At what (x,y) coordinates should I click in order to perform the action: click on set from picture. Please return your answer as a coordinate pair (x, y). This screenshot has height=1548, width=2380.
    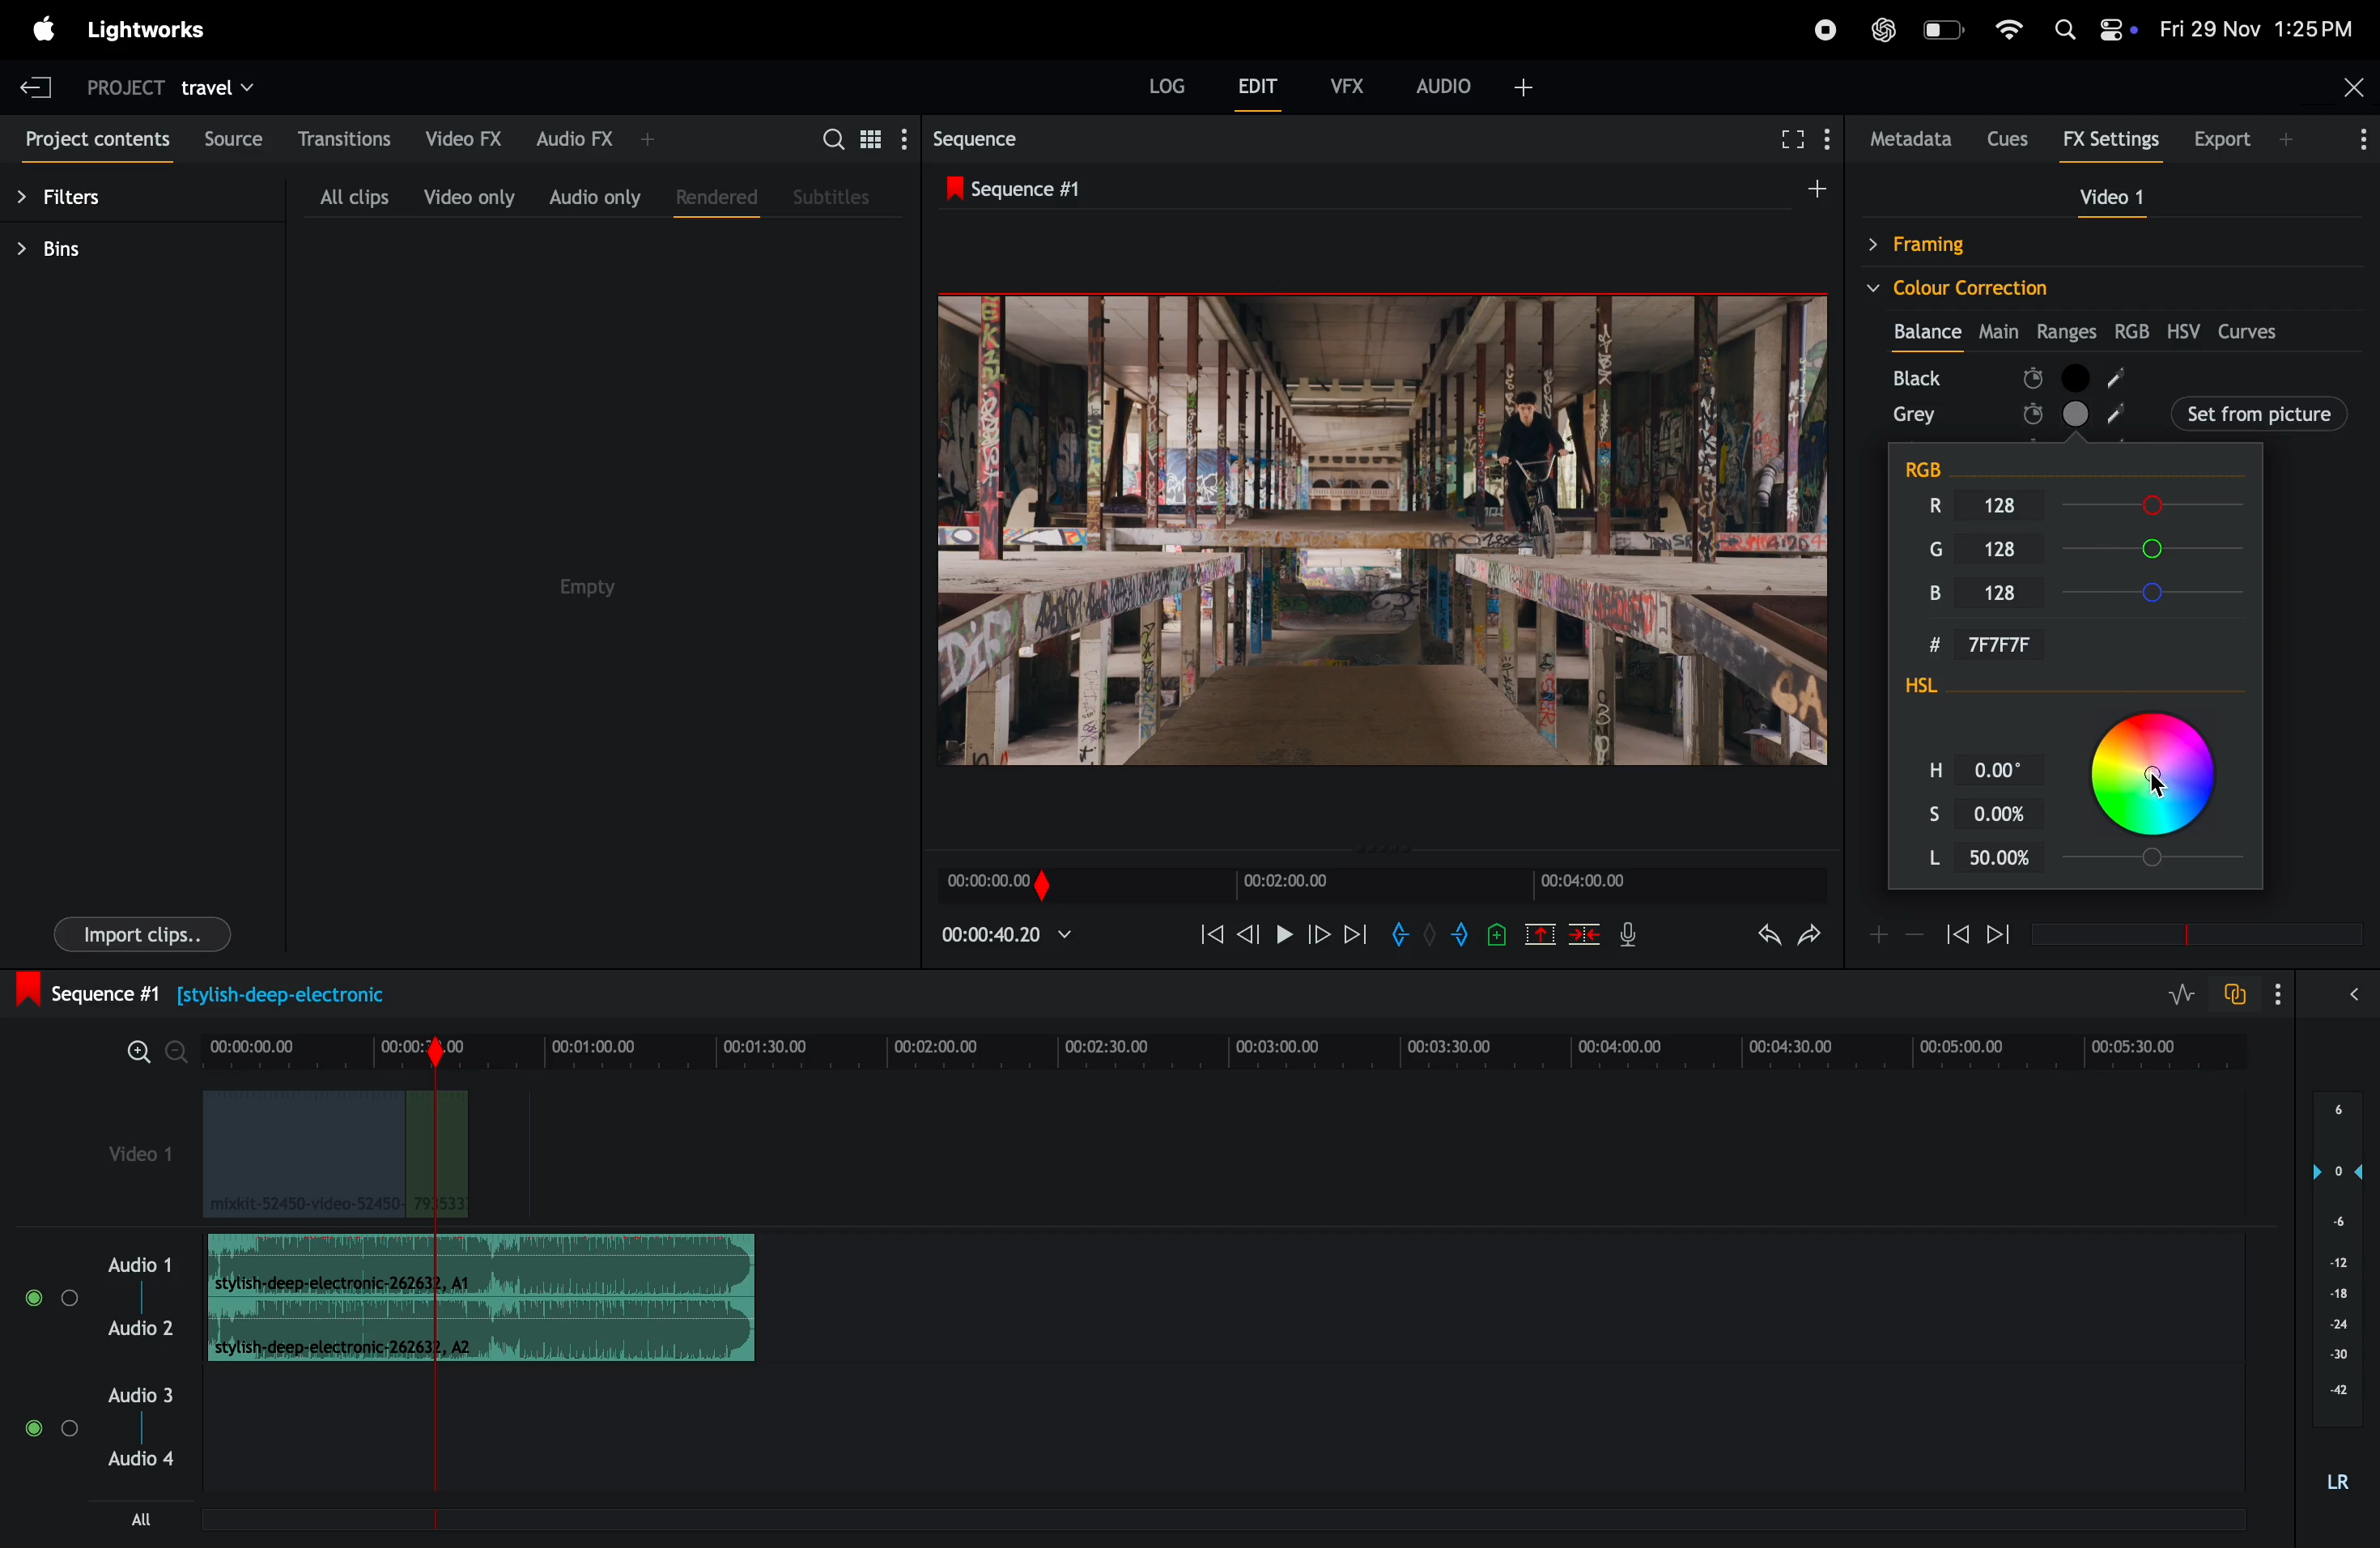
    Looking at the image, I should click on (2183, 411).